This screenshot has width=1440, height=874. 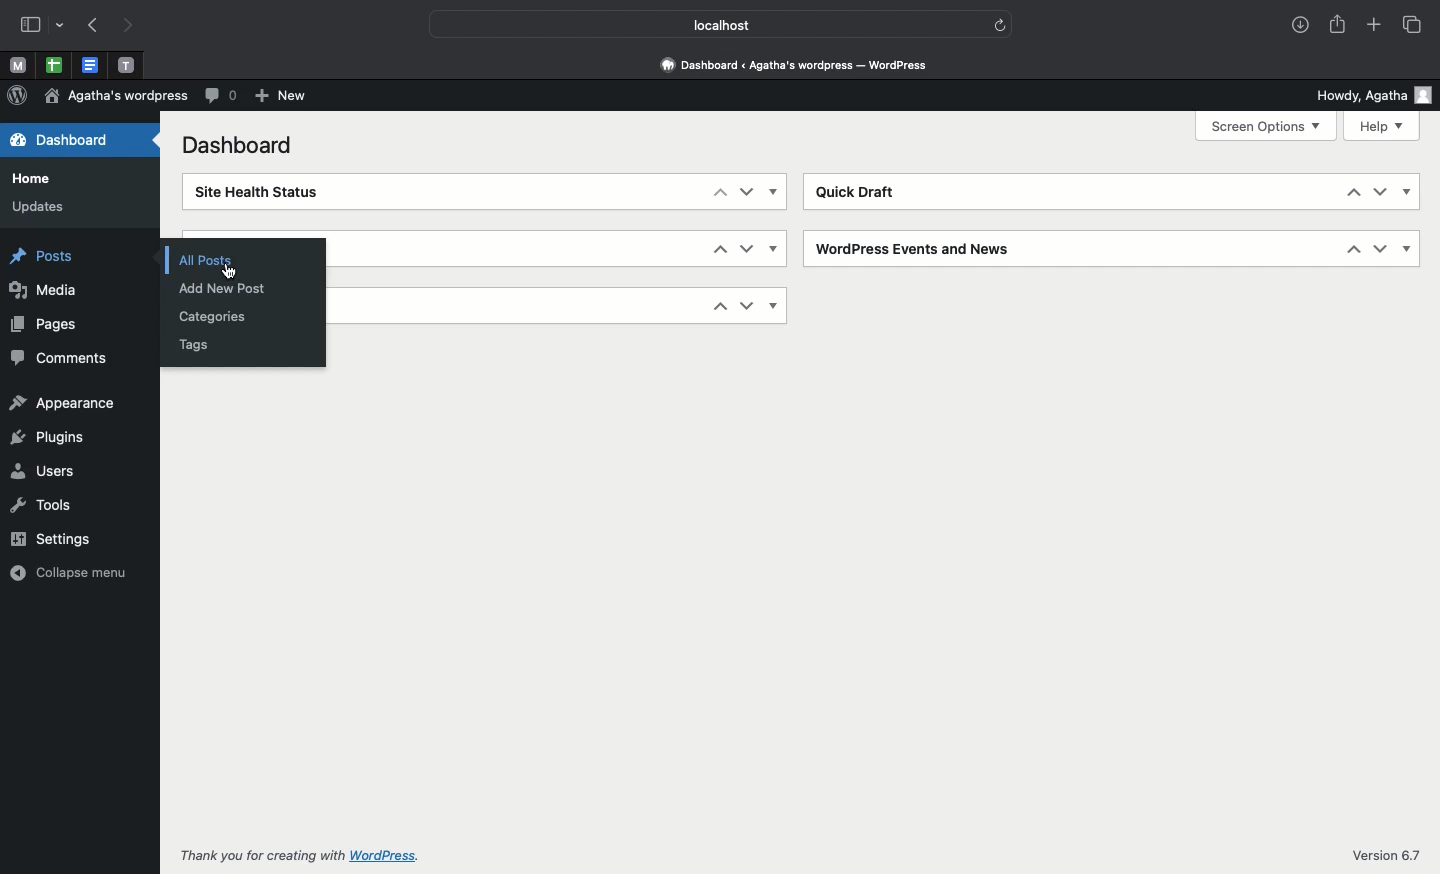 I want to click on Howdy user, so click(x=1371, y=92).